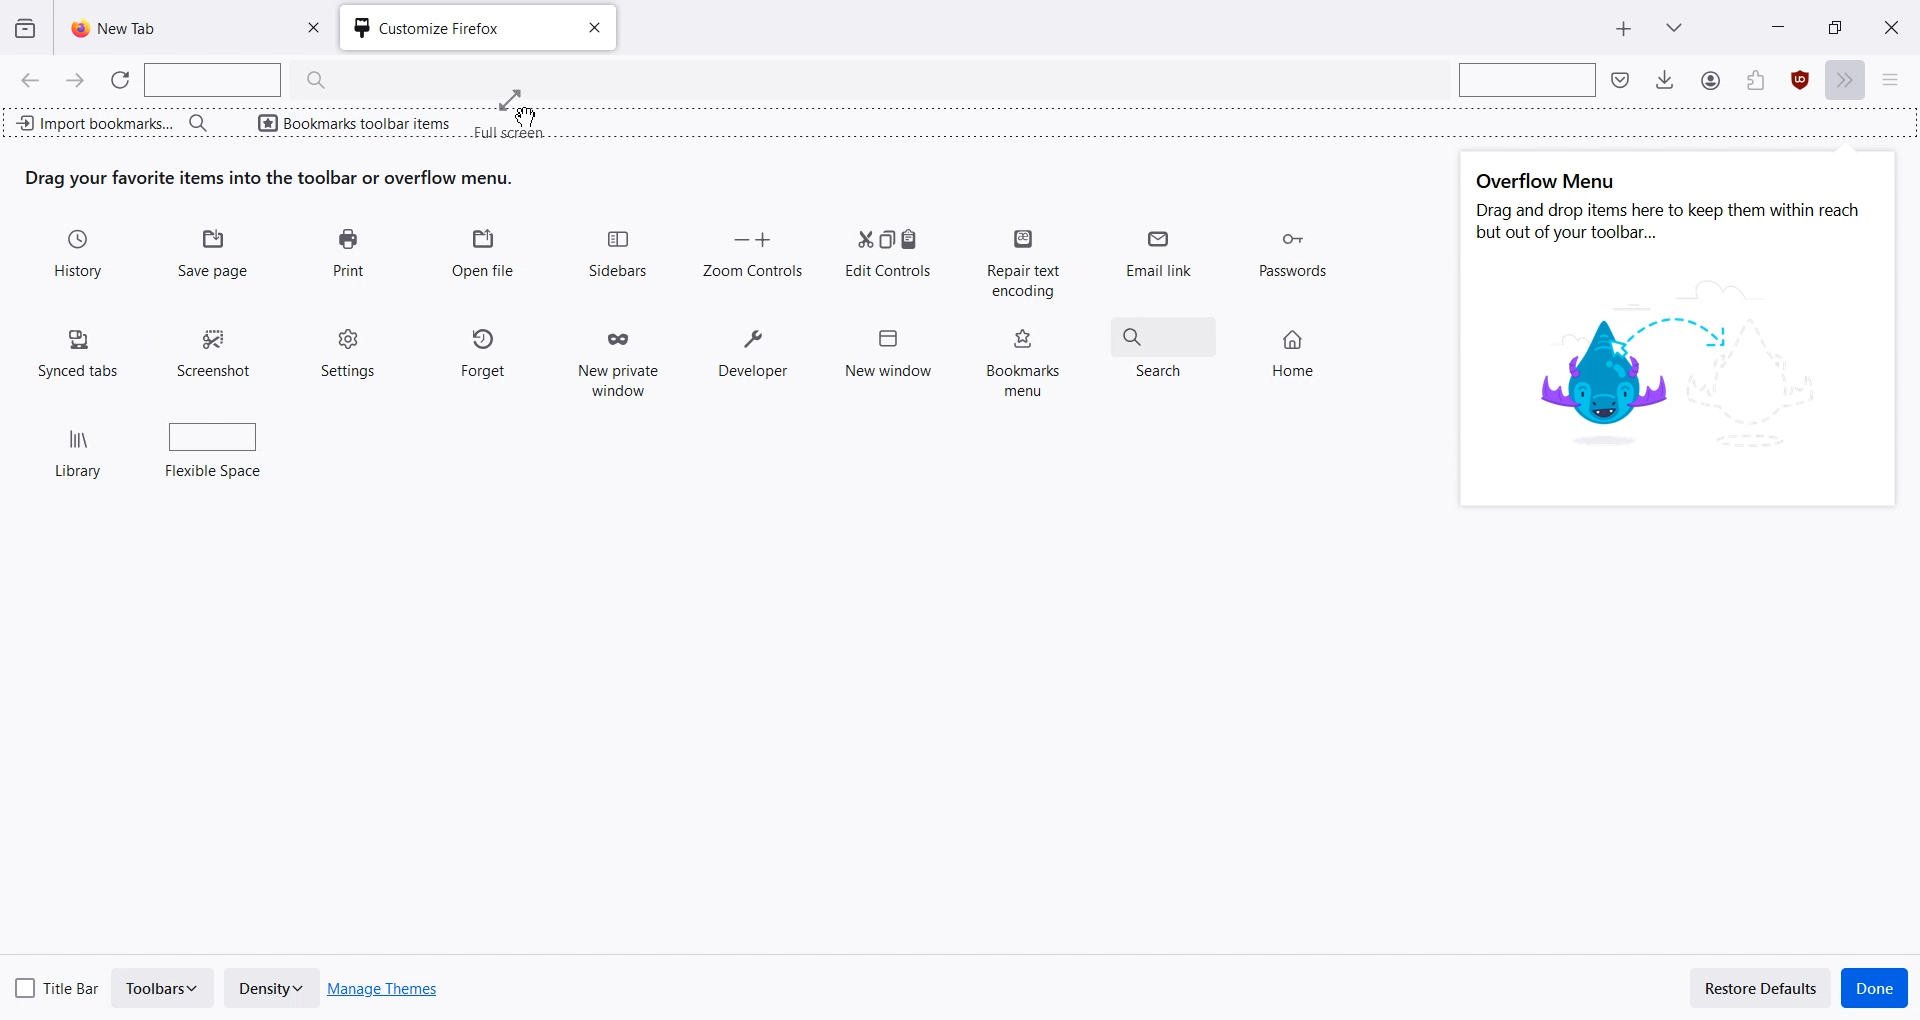 This screenshot has height=1020, width=1920. Describe the element at coordinates (58, 985) in the screenshot. I see `Title Bar` at that location.